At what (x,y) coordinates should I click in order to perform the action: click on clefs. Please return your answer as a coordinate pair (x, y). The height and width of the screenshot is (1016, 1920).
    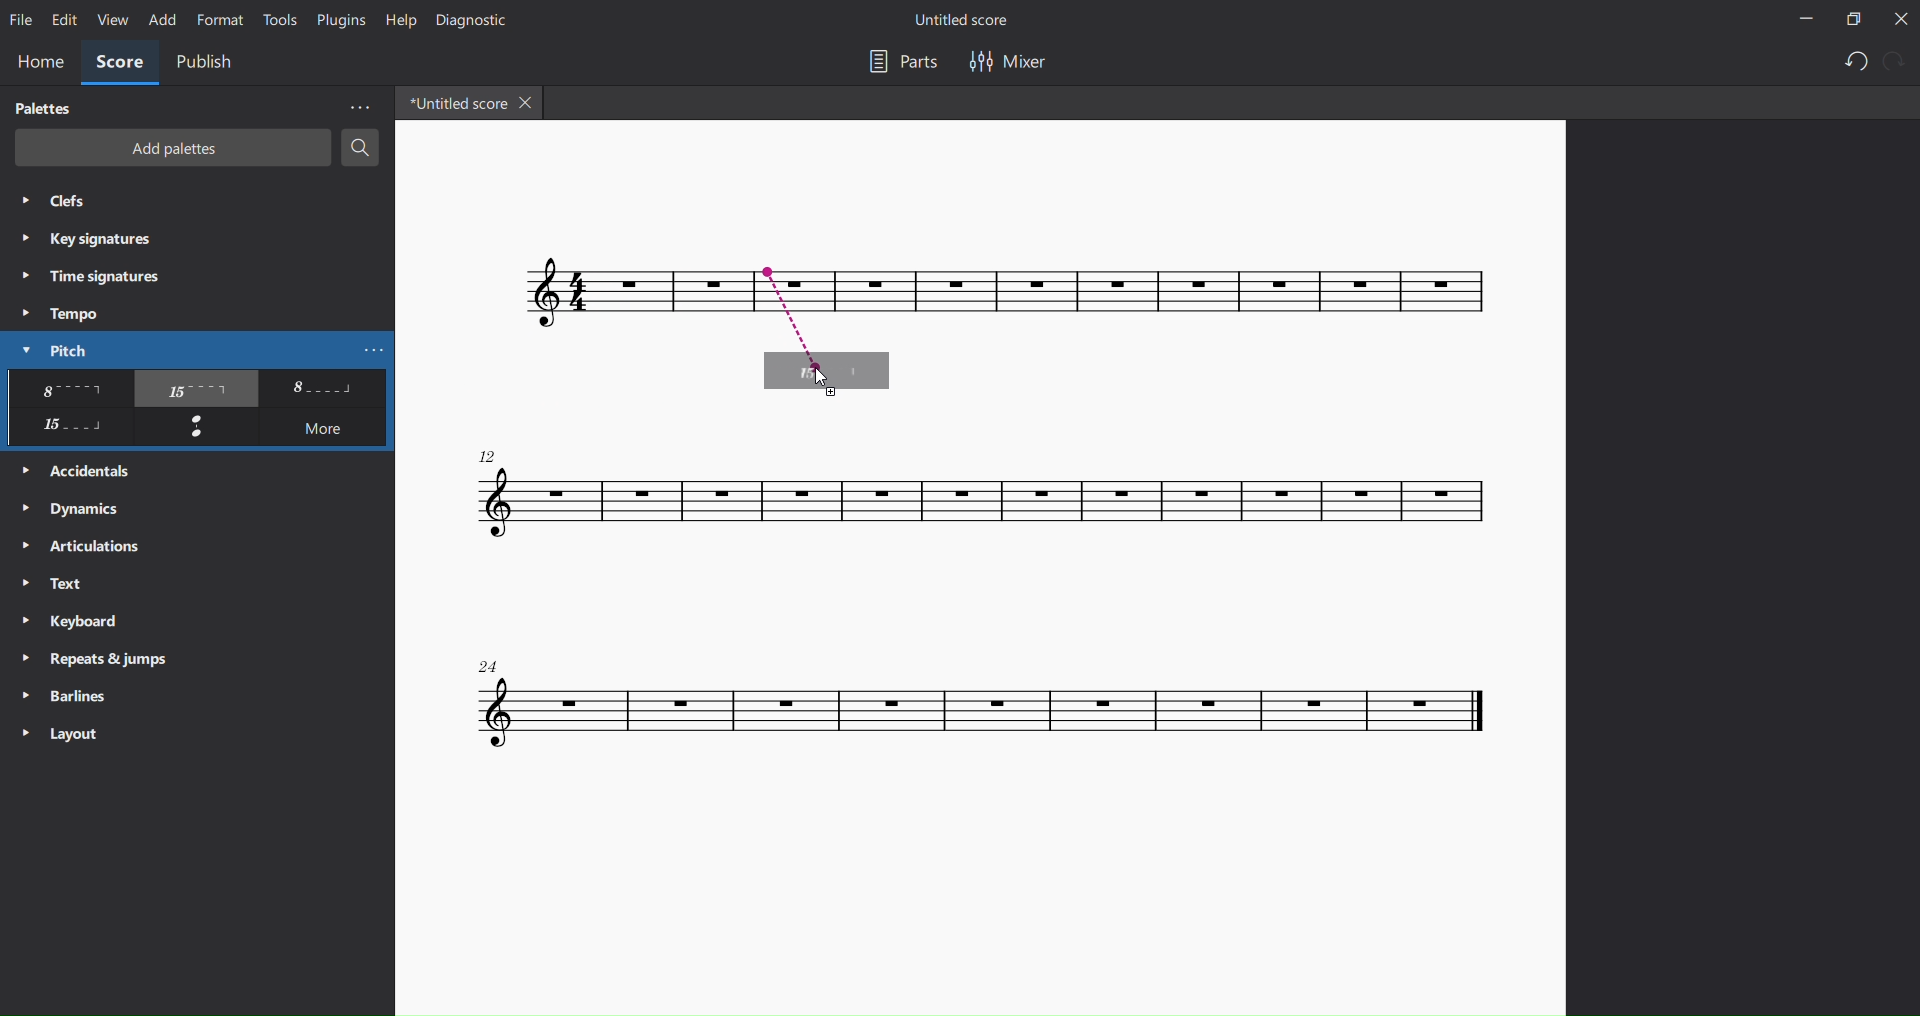
    Looking at the image, I should click on (60, 203).